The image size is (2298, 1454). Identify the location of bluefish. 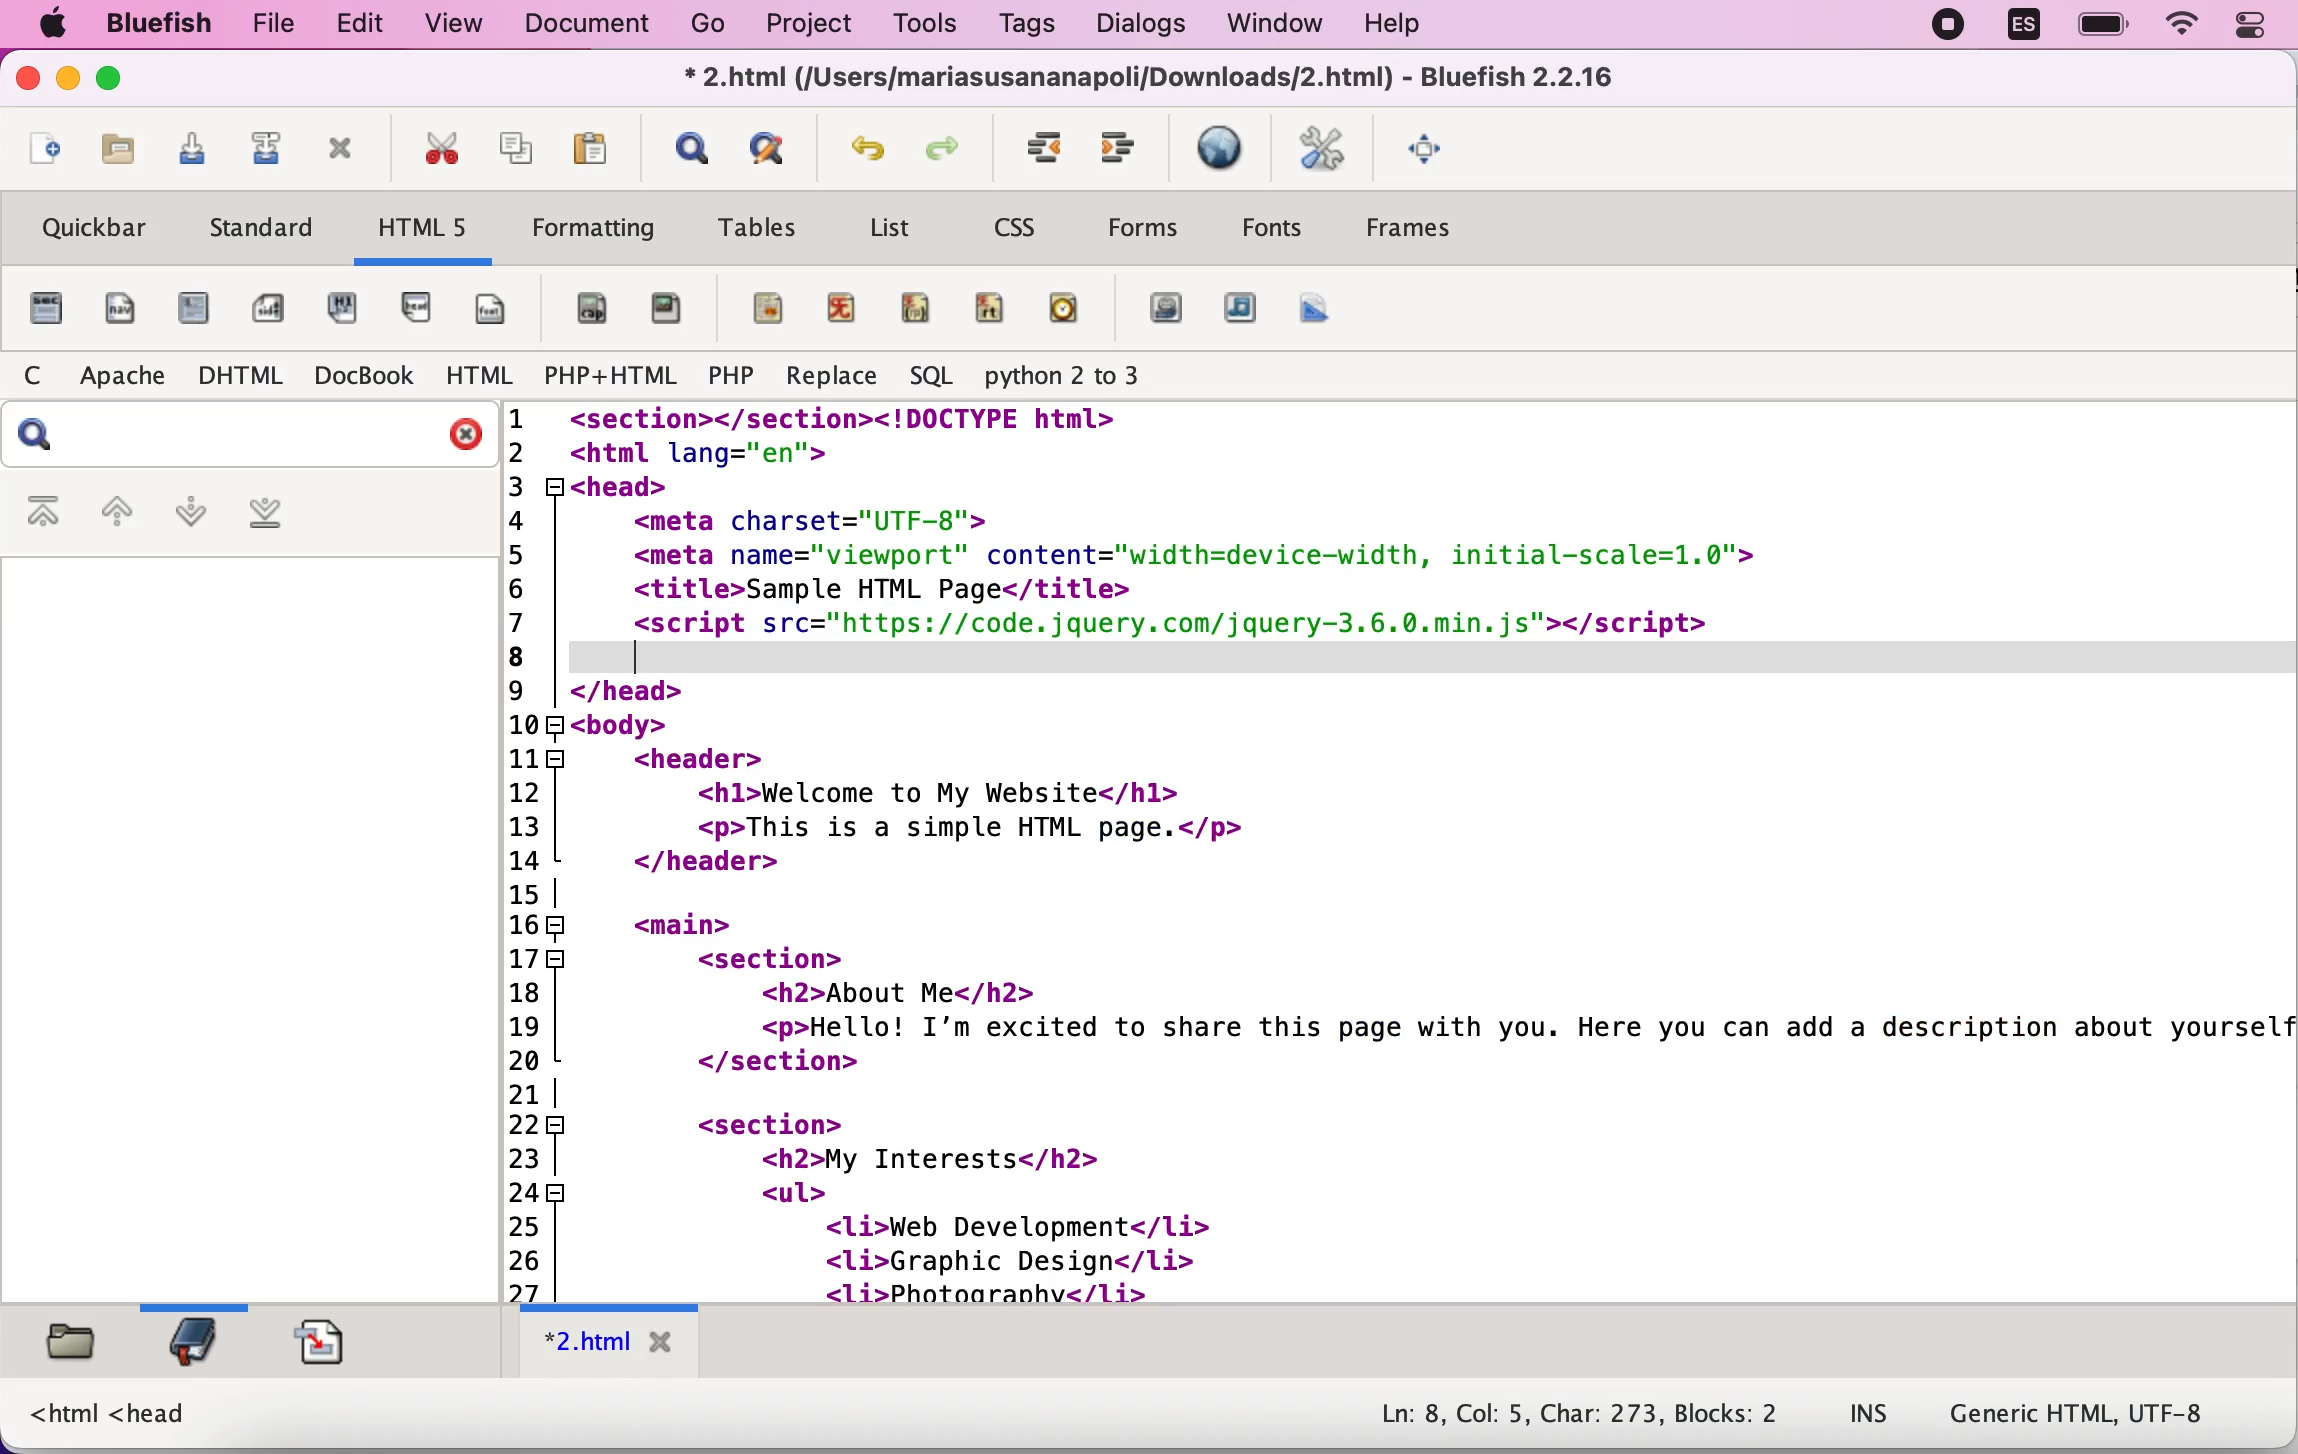
(161, 25).